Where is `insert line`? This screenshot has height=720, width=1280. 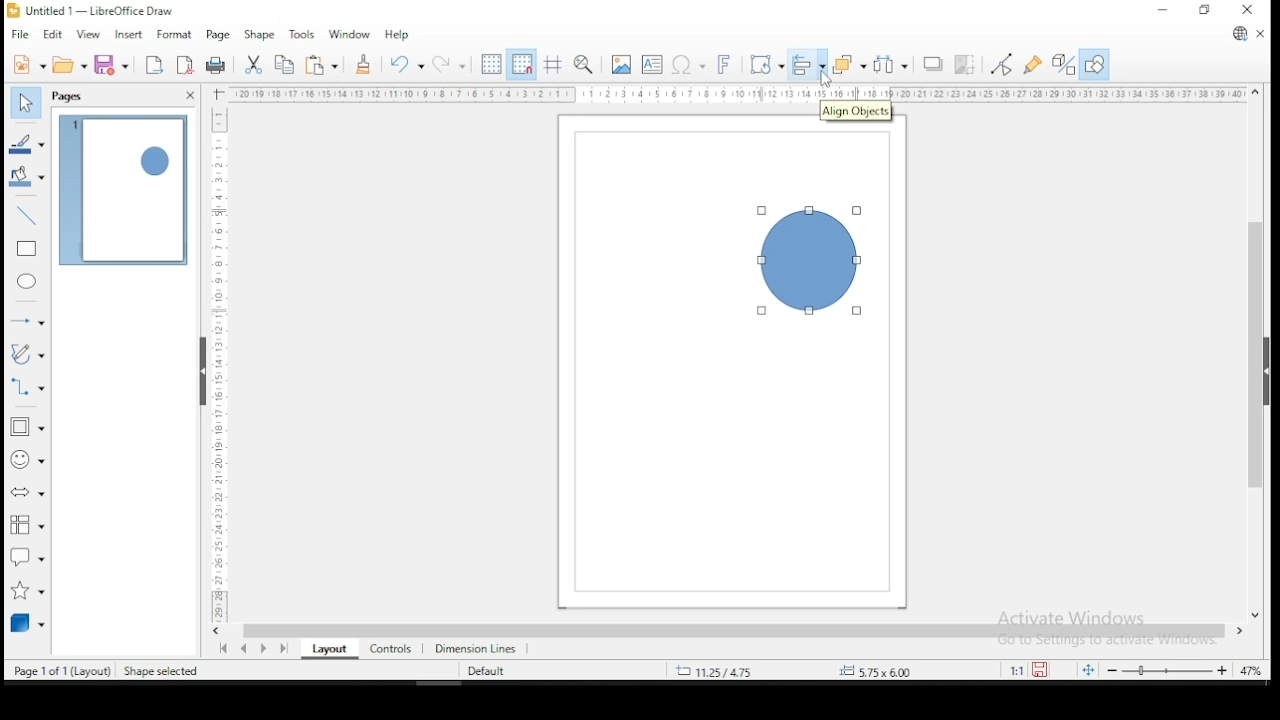 insert line is located at coordinates (27, 213).